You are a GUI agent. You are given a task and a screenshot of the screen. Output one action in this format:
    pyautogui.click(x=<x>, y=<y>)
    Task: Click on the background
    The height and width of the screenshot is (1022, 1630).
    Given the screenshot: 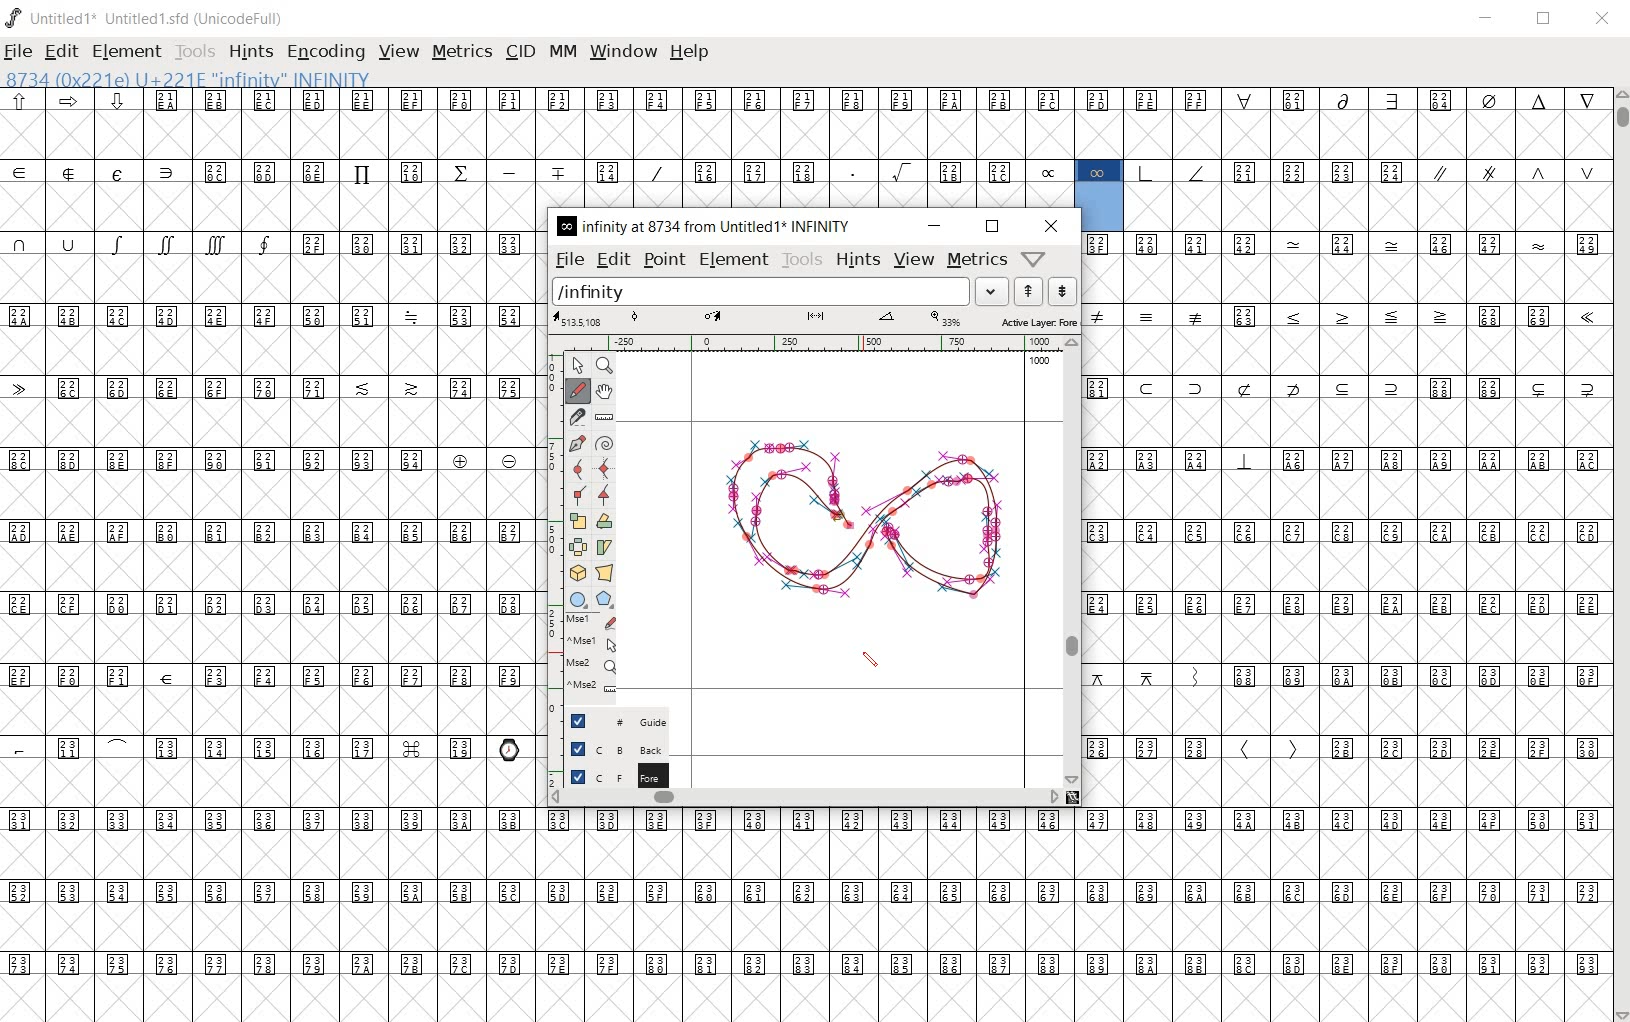 What is the action you would take?
    pyautogui.click(x=608, y=749)
    